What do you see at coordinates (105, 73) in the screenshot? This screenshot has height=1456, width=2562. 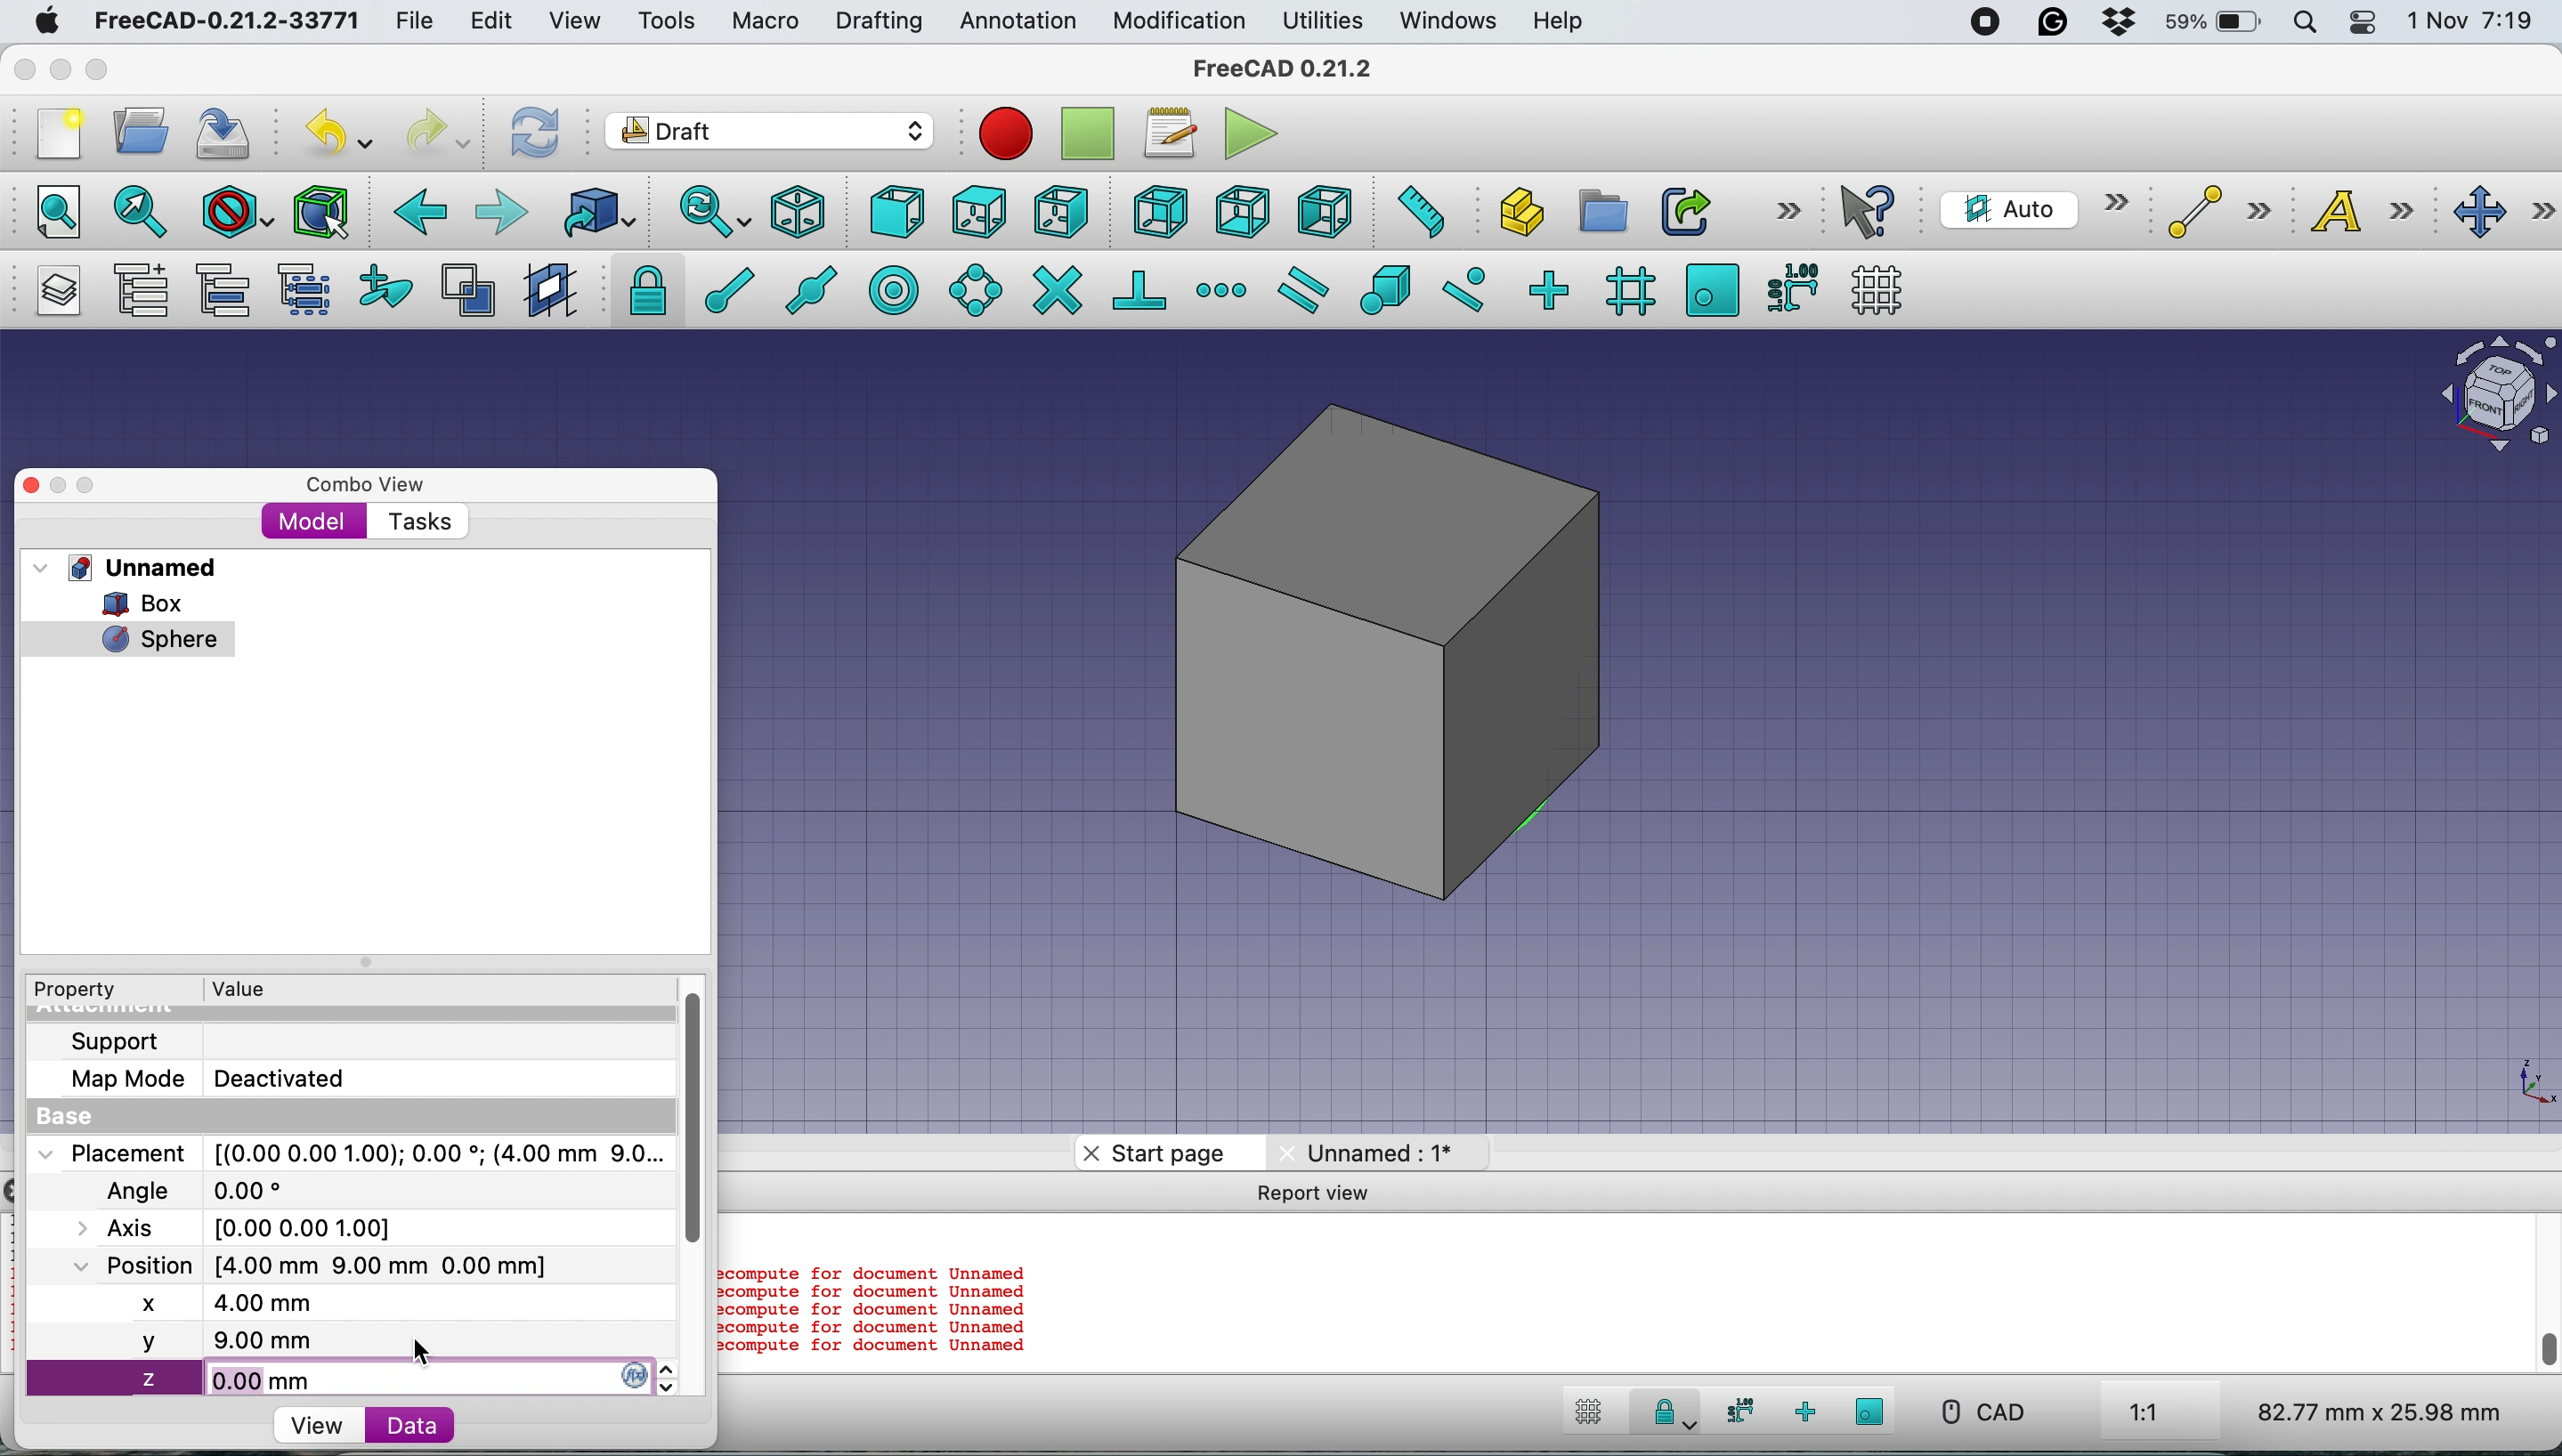 I see `maximise` at bounding box center [105, 73].